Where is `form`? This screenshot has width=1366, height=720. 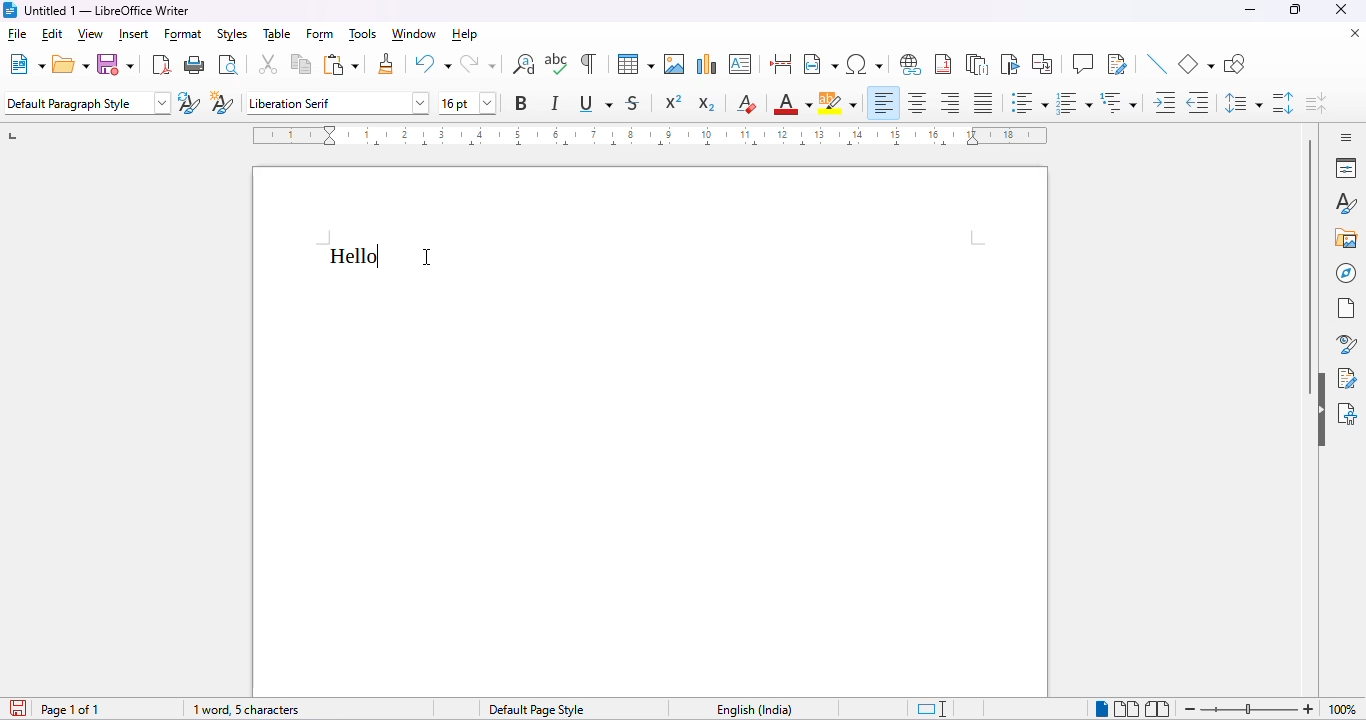 form is located at coordinates (319, 34).